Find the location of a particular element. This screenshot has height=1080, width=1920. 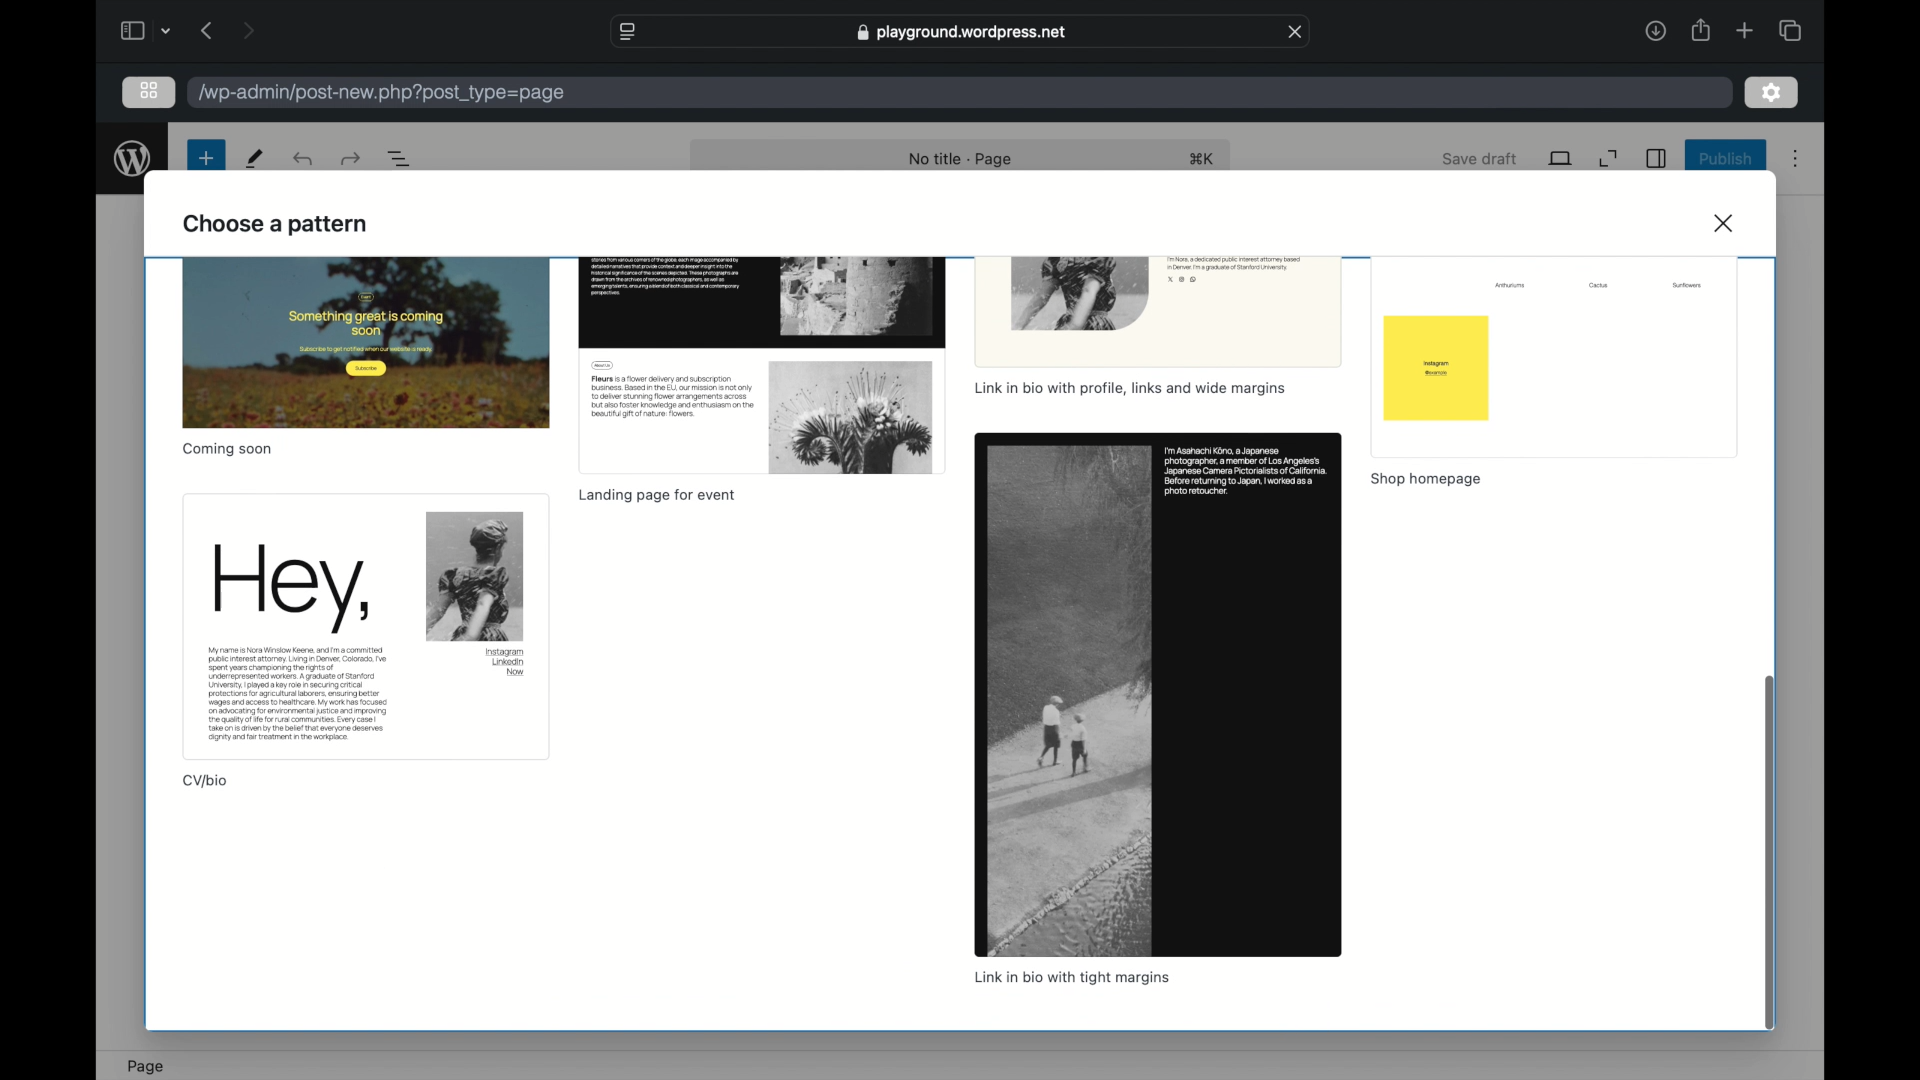

view is located at coordinates (1561, 158).